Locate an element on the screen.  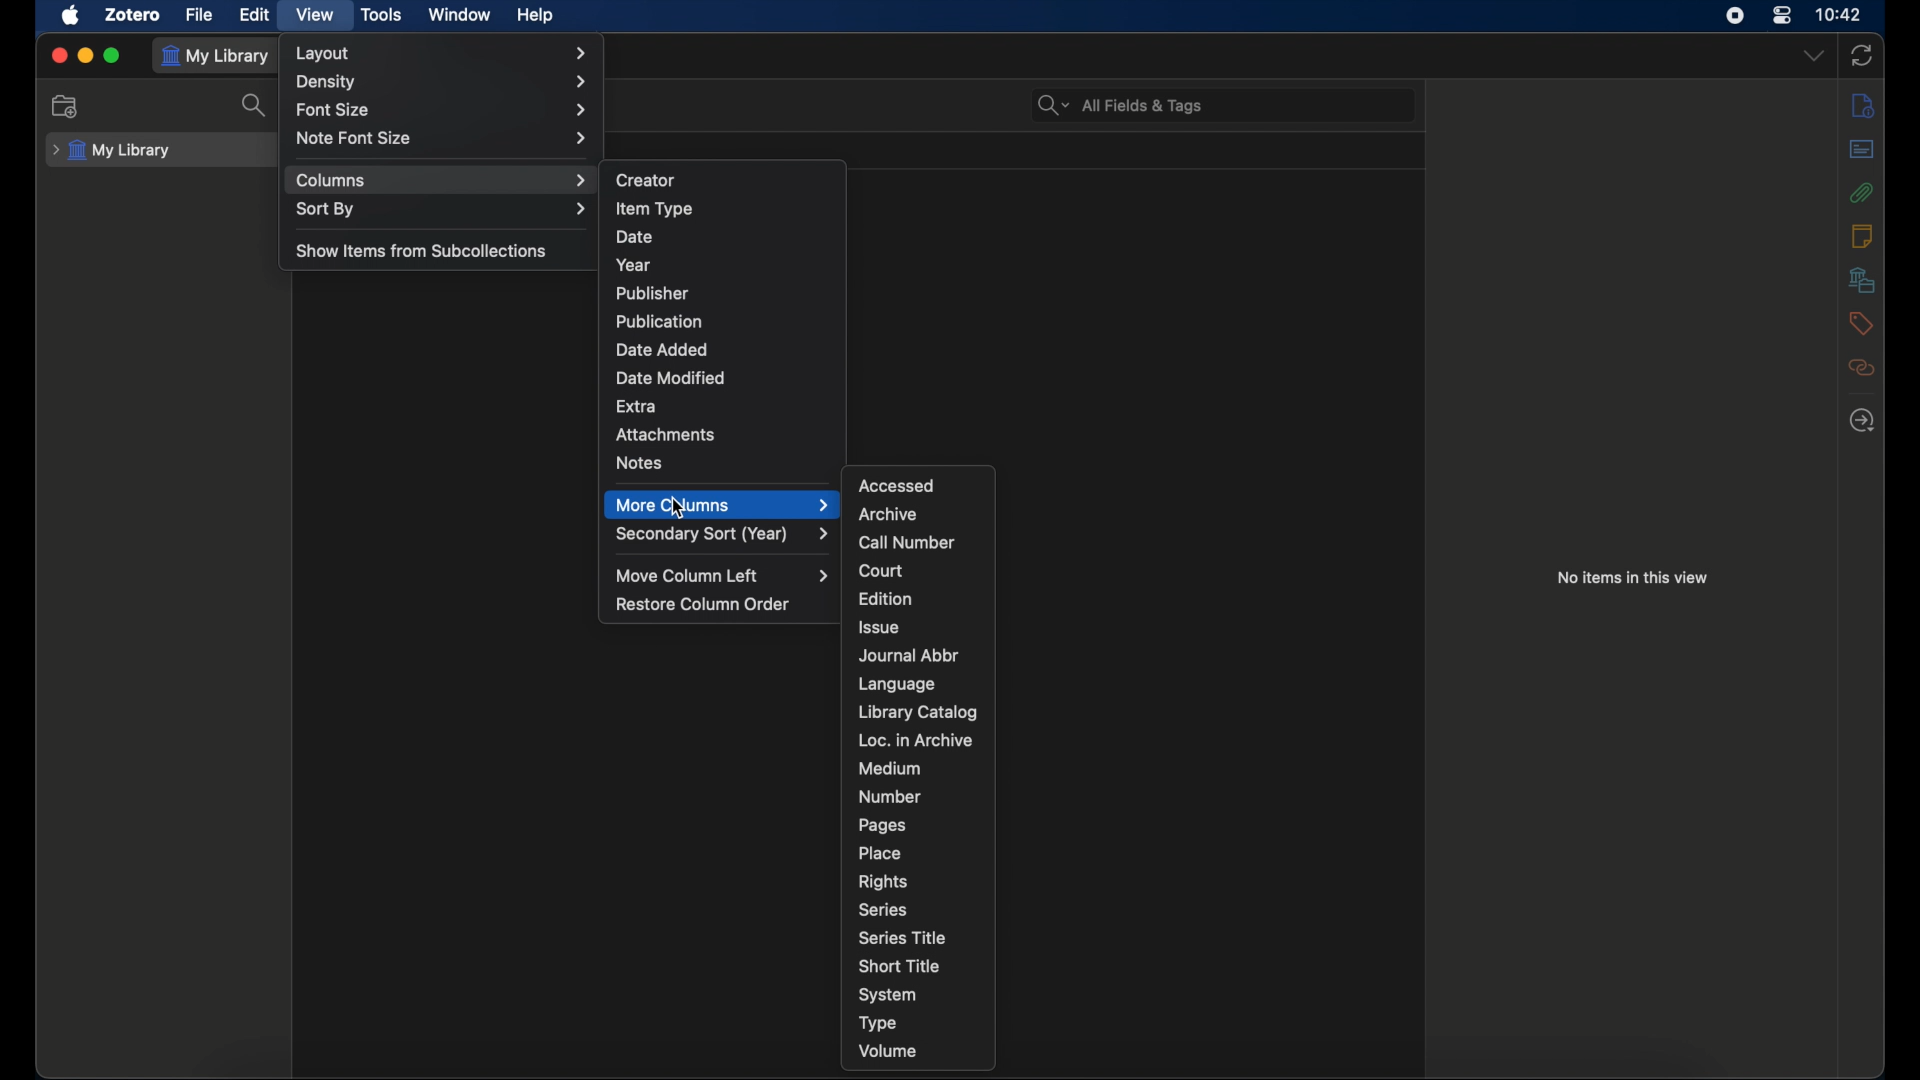
my library is located at coordinates (220, 56).